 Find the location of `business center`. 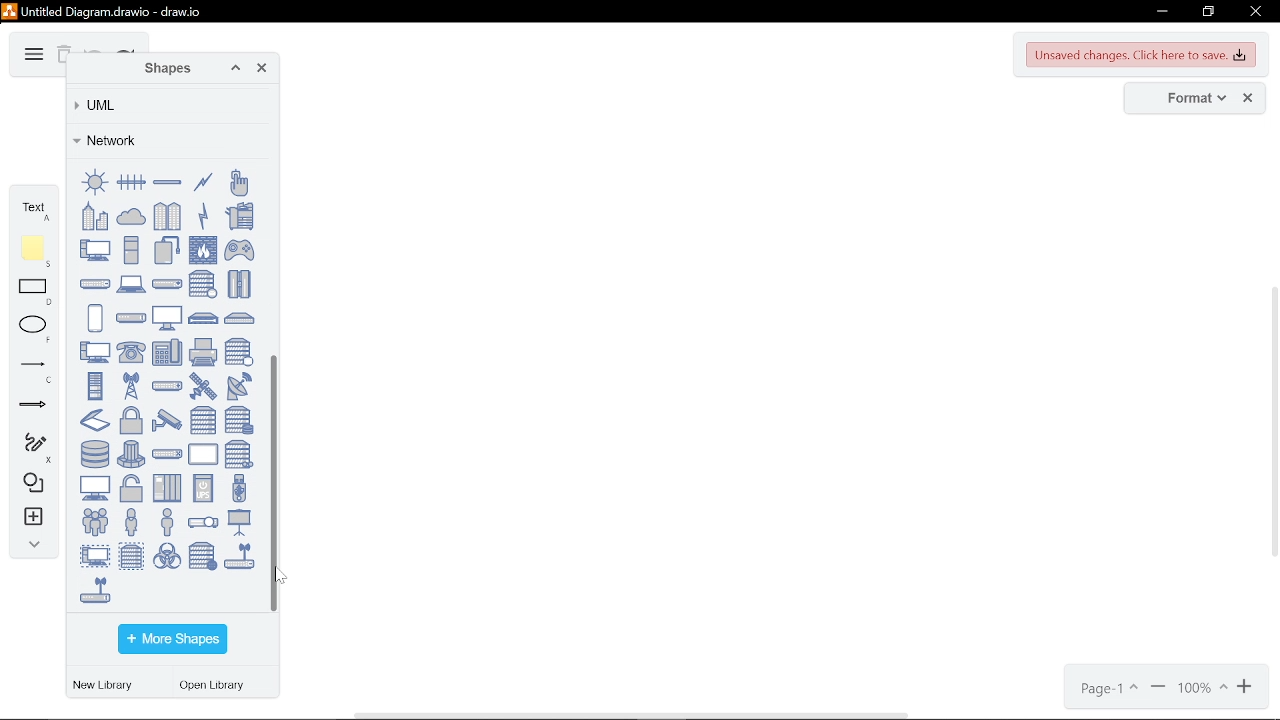

business center is located at coordinates (95, 216).